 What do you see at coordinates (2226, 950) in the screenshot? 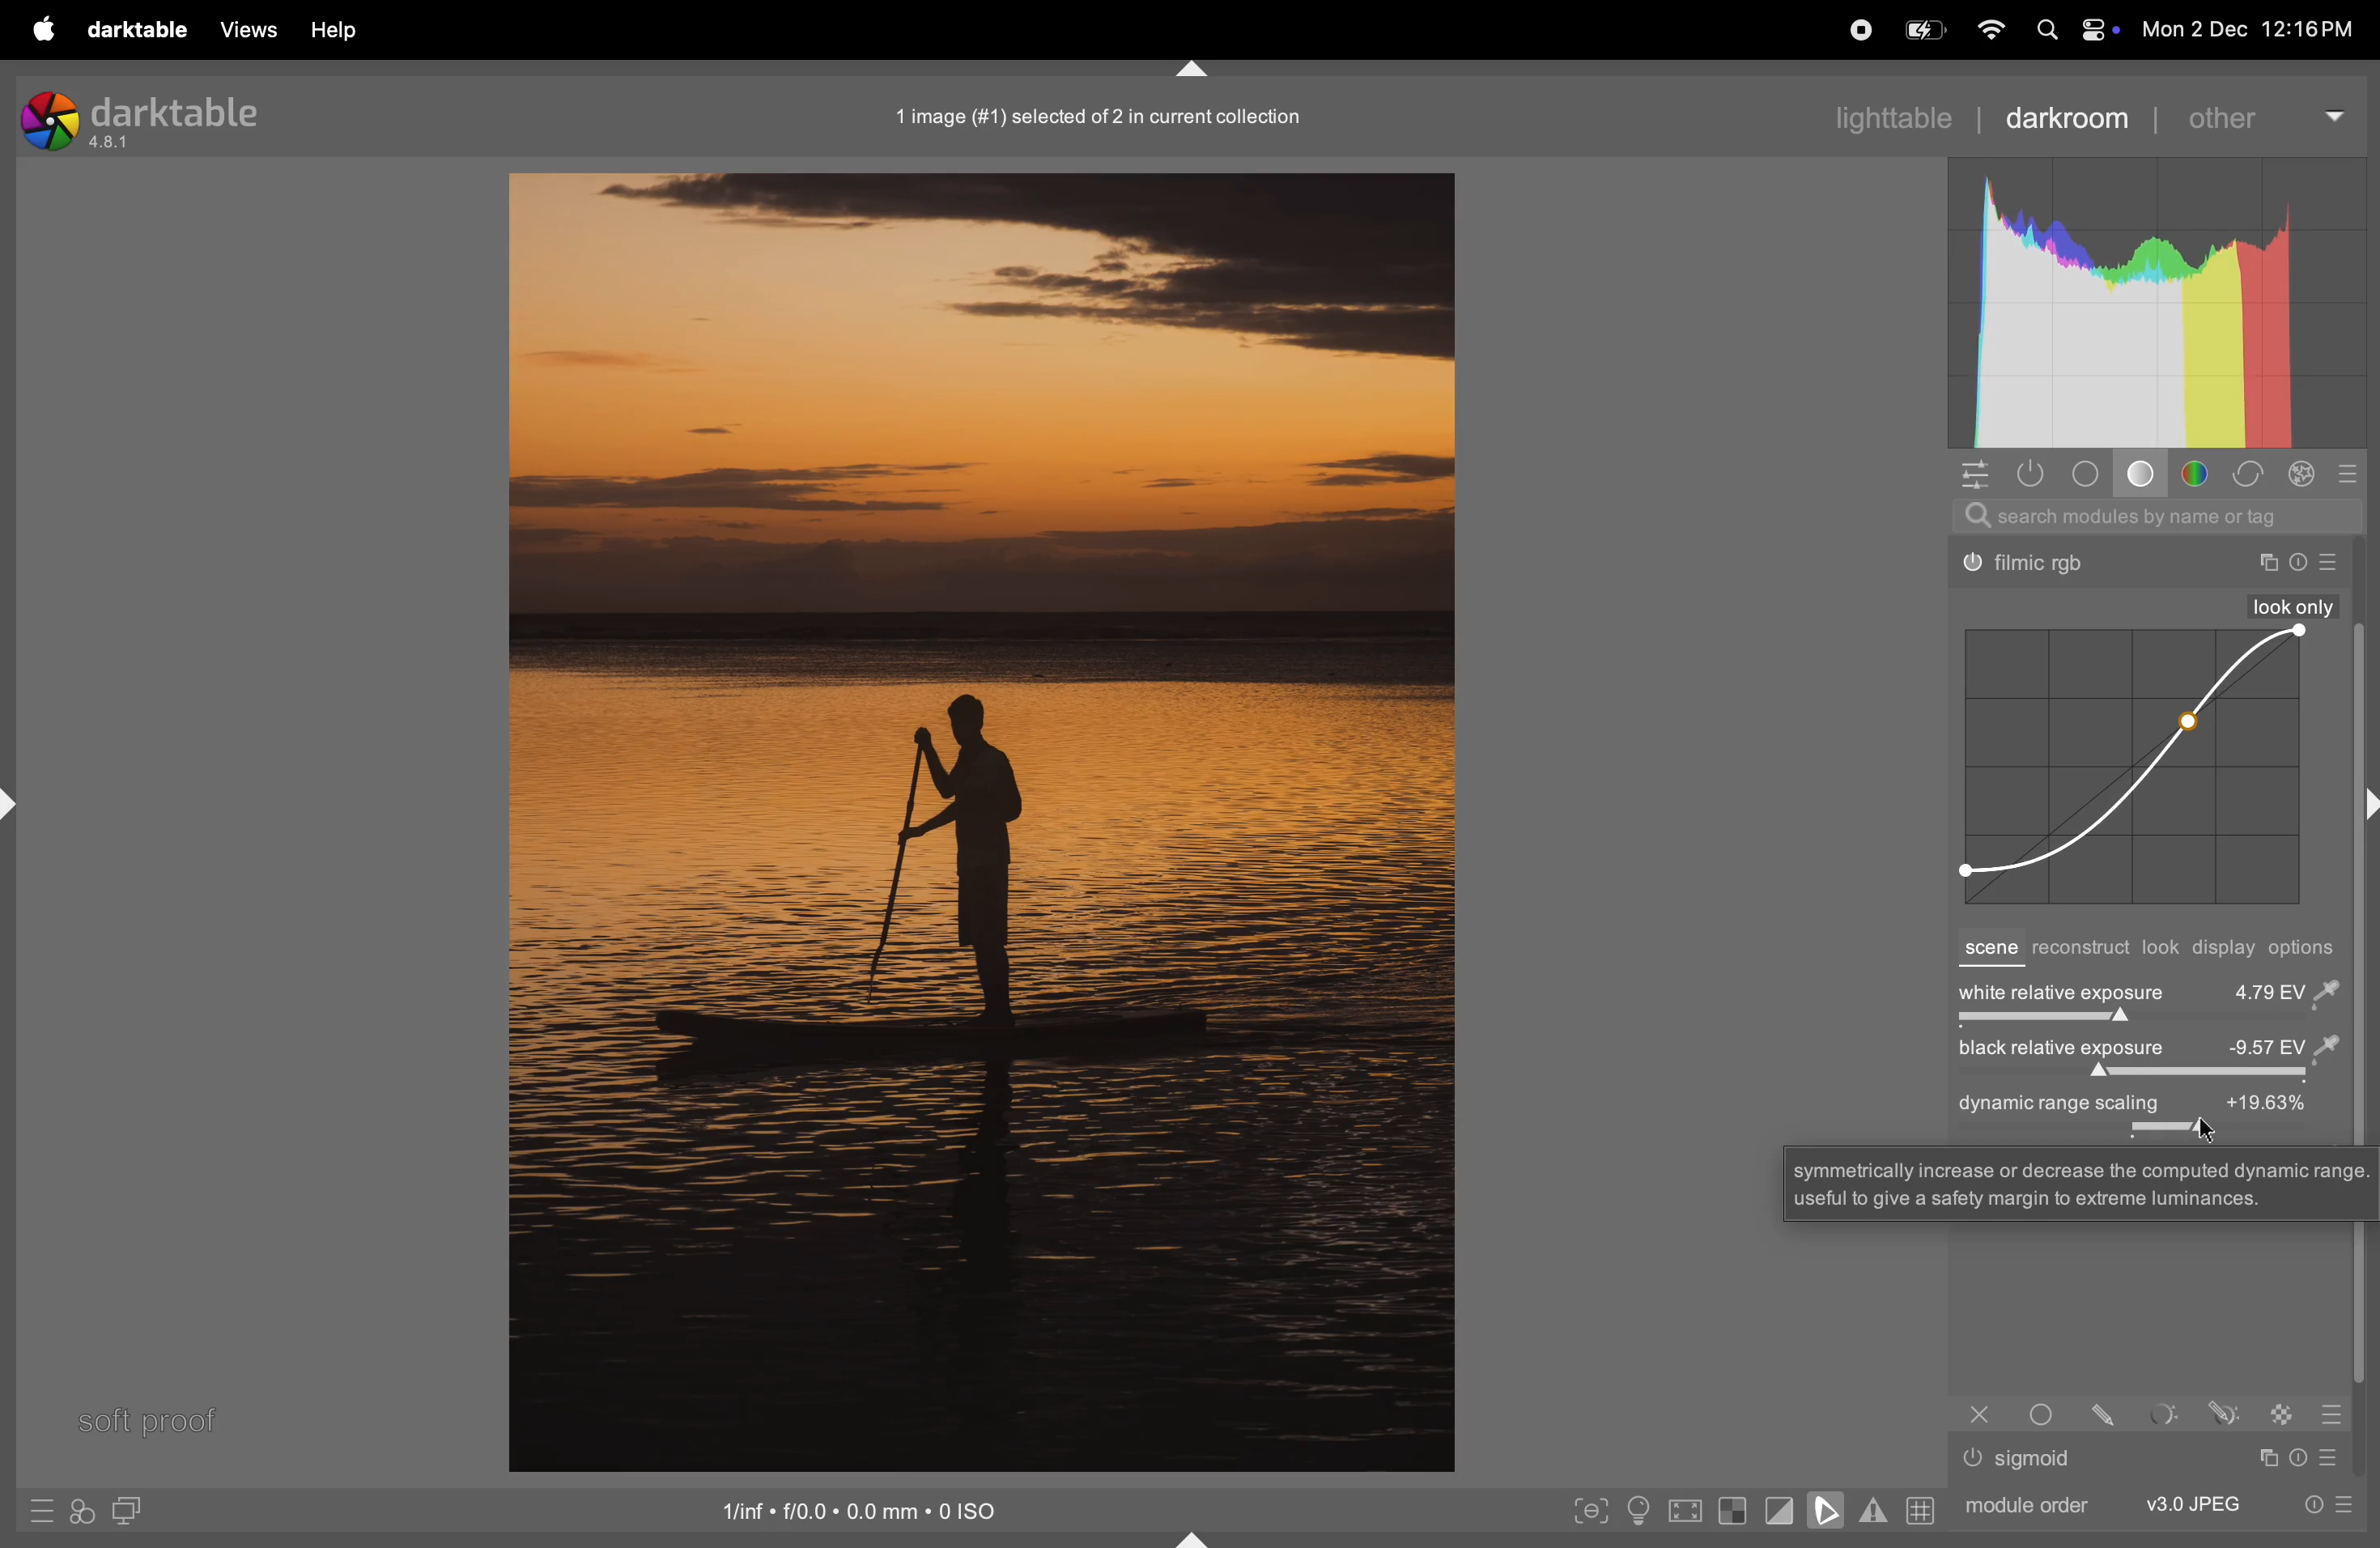
I see `display` at bounding box center [2226, 950].